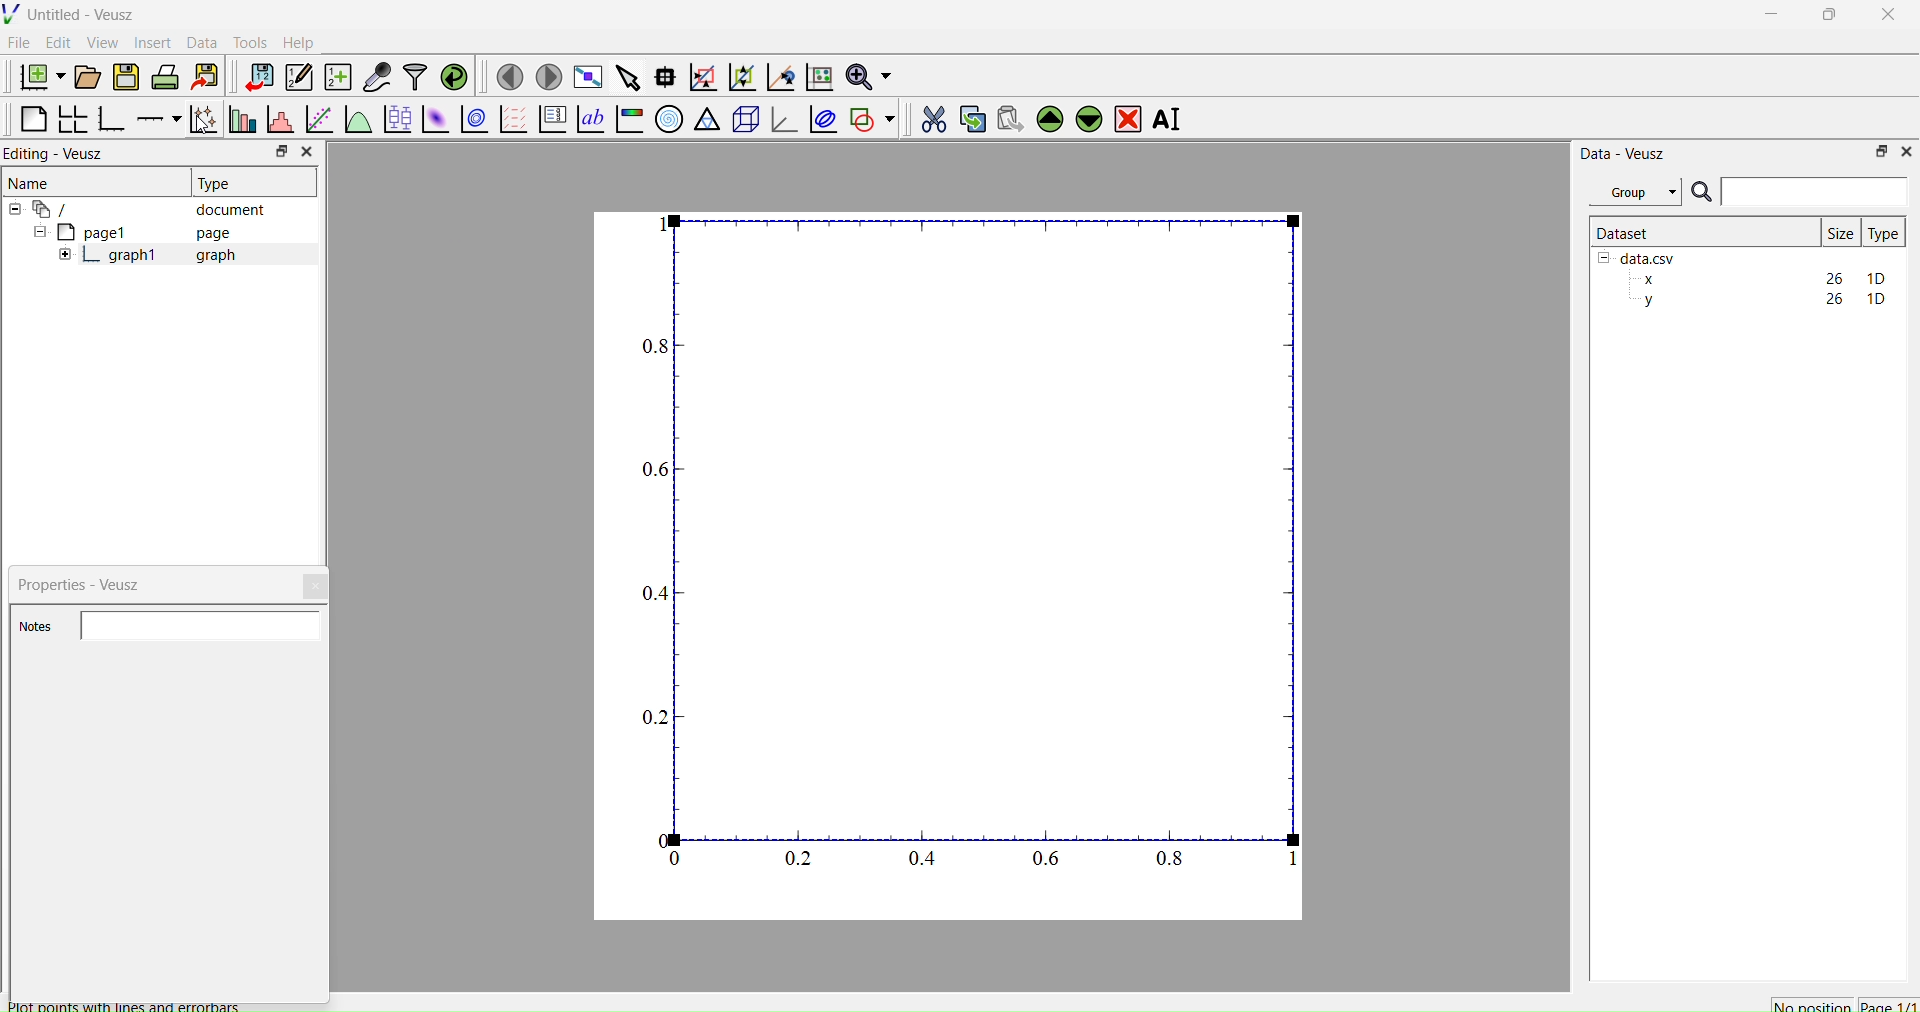 The height and width of the screenshot is (1012, 1920). I want to click on Untitled - Veusz, so click(73, 14).